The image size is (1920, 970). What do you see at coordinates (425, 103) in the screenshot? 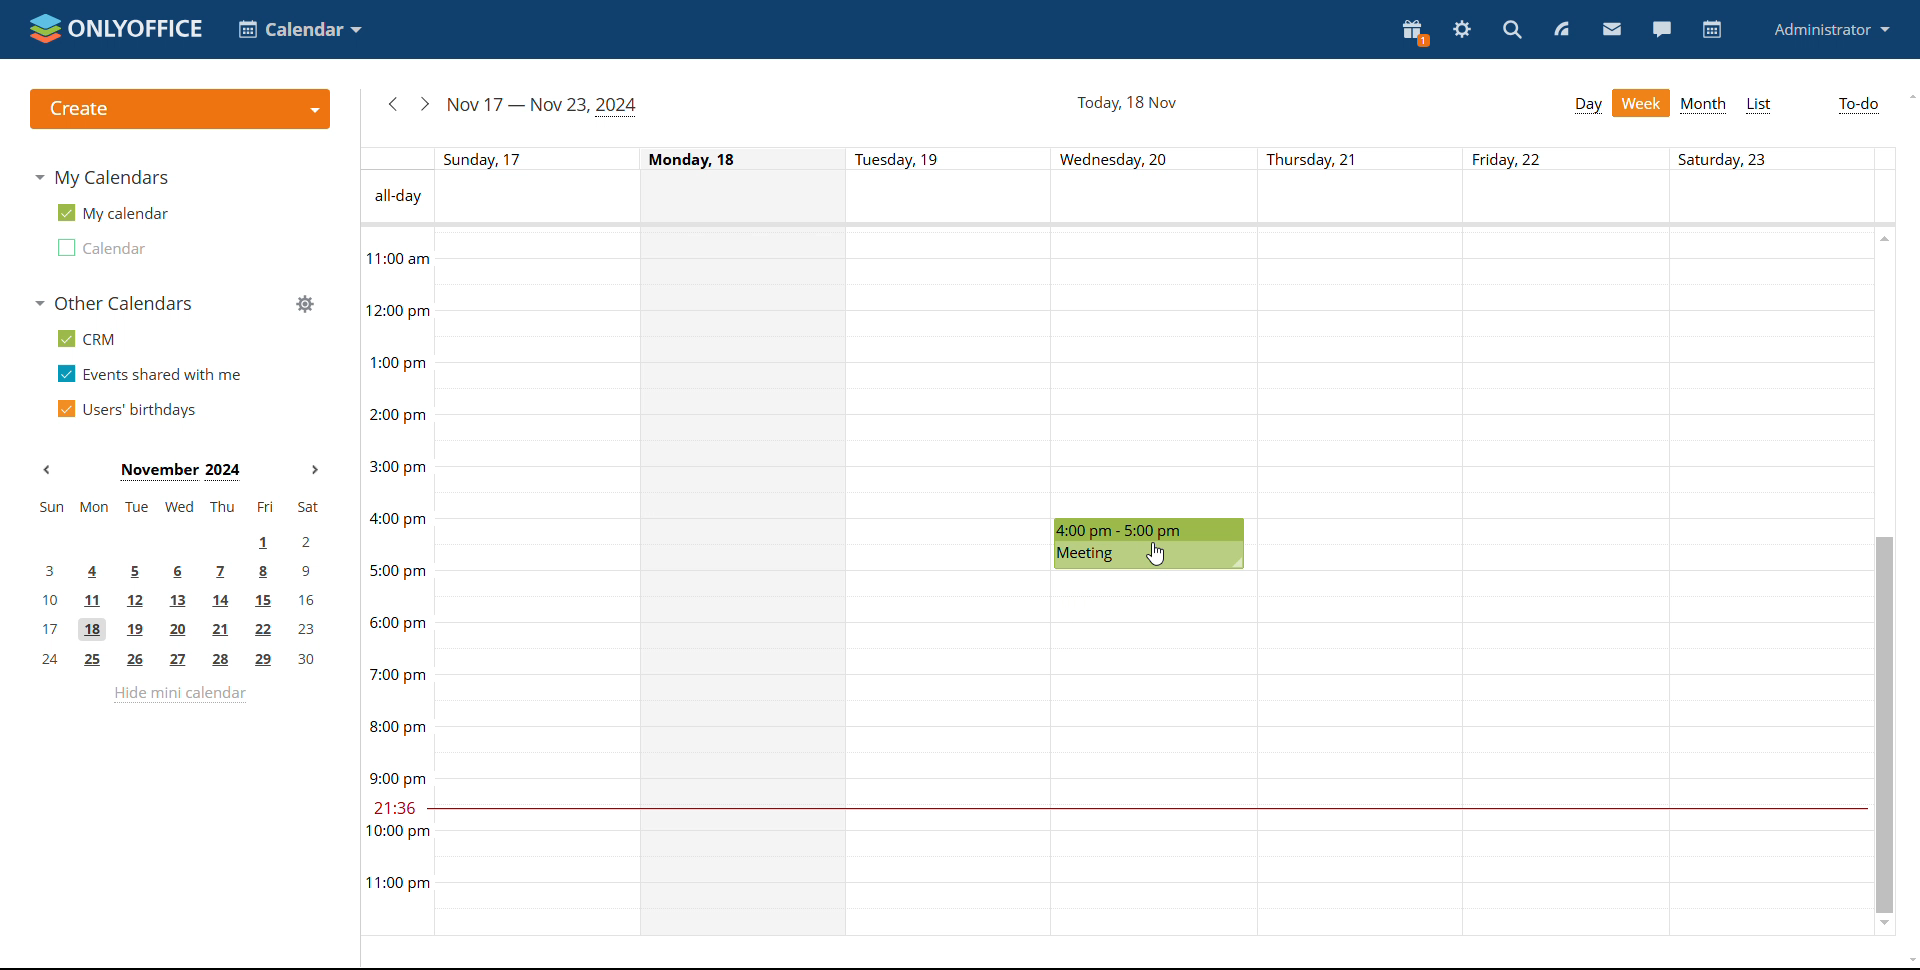
I see `next week` at bounding box center [425, 103].